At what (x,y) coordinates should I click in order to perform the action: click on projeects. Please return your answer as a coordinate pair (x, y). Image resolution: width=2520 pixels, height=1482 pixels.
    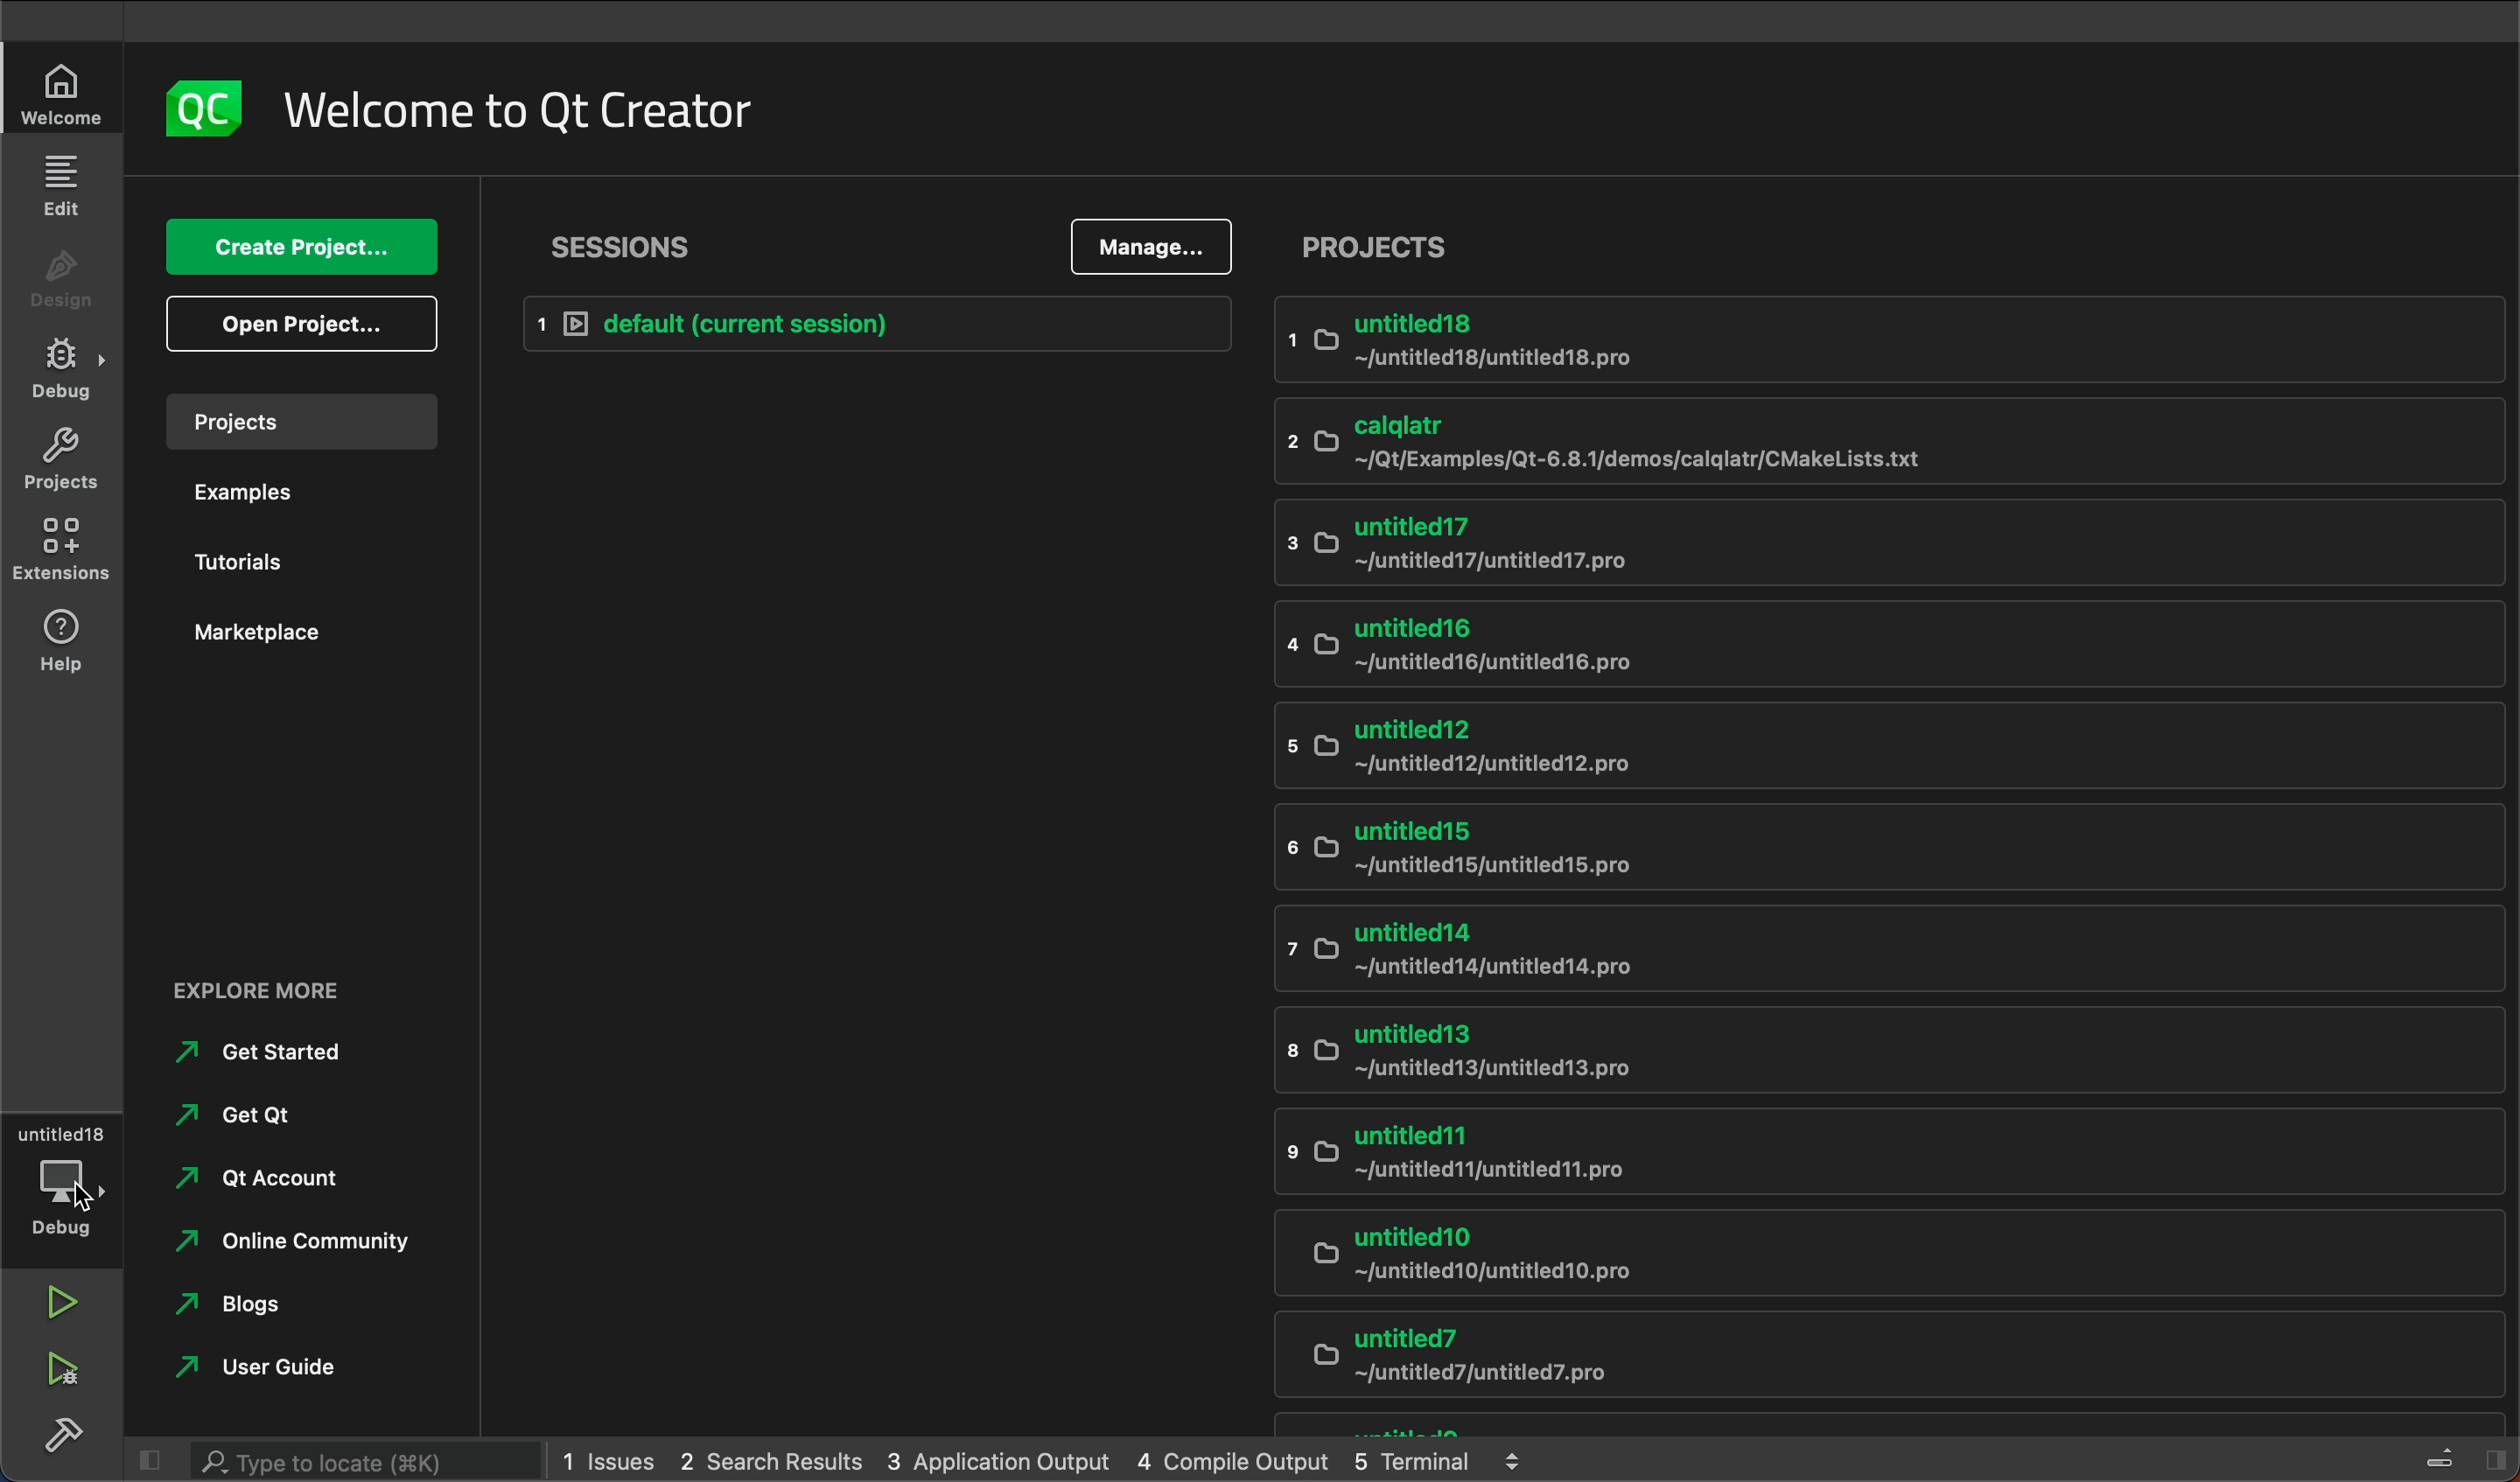
    Looking at the image, I should click on (1889, 246).